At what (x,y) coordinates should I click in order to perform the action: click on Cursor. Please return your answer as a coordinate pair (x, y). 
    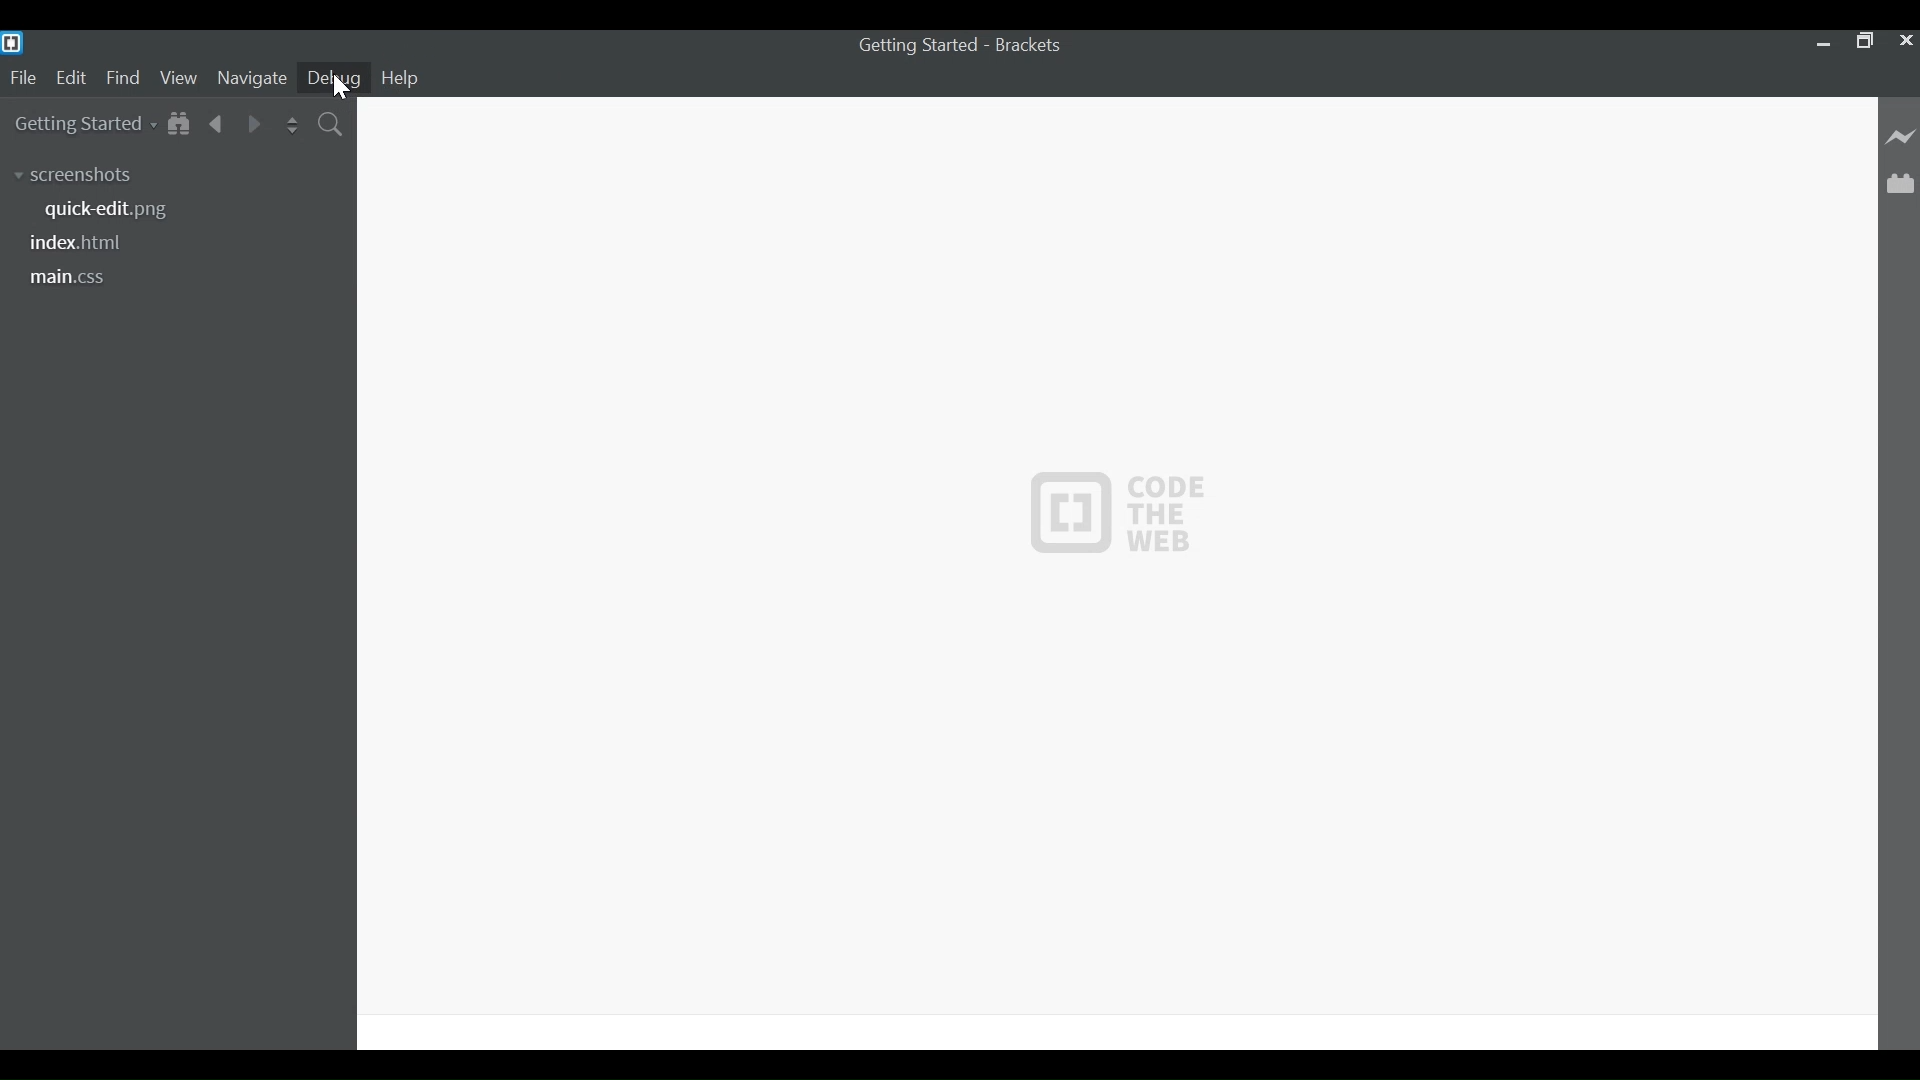
    Looking at the image, I should click on (344, 87).